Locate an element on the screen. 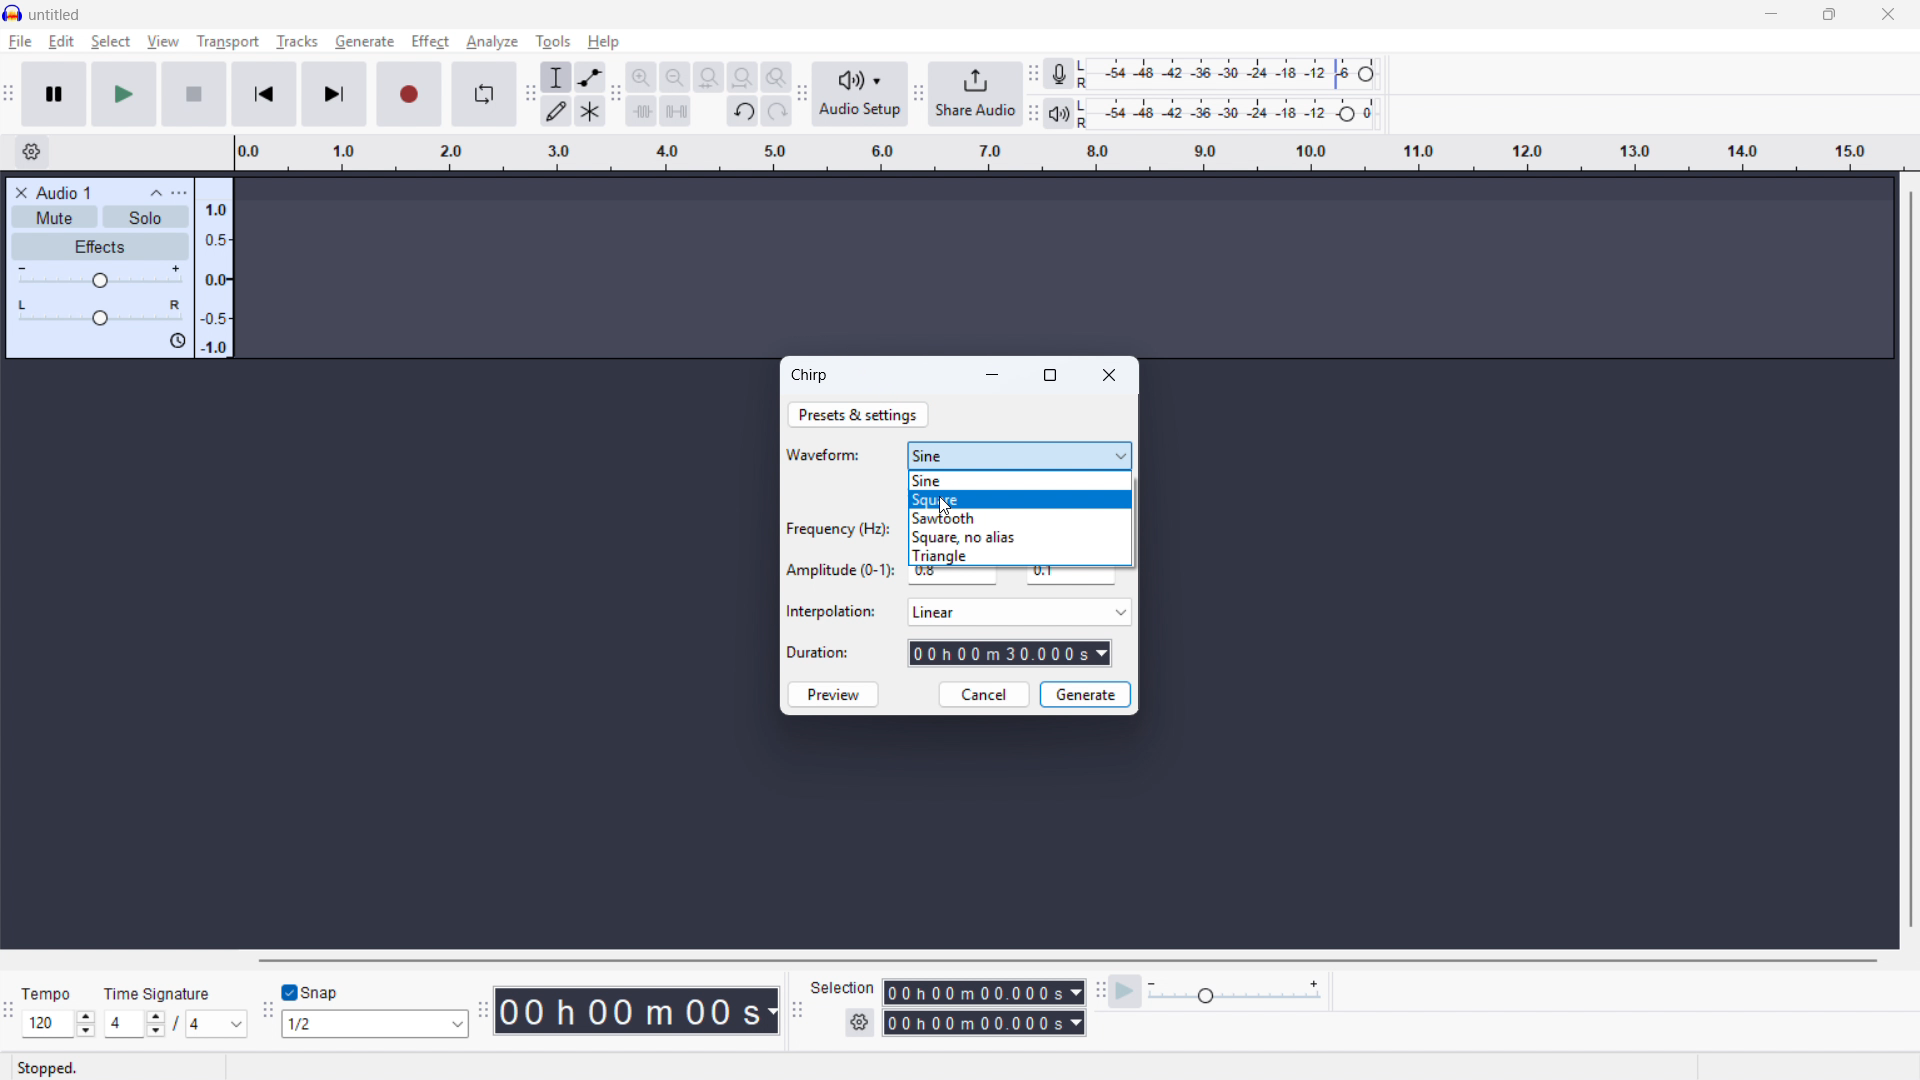 This screenshot has width=1920, height=1080. Close  is located at coordinates (1886, 14).